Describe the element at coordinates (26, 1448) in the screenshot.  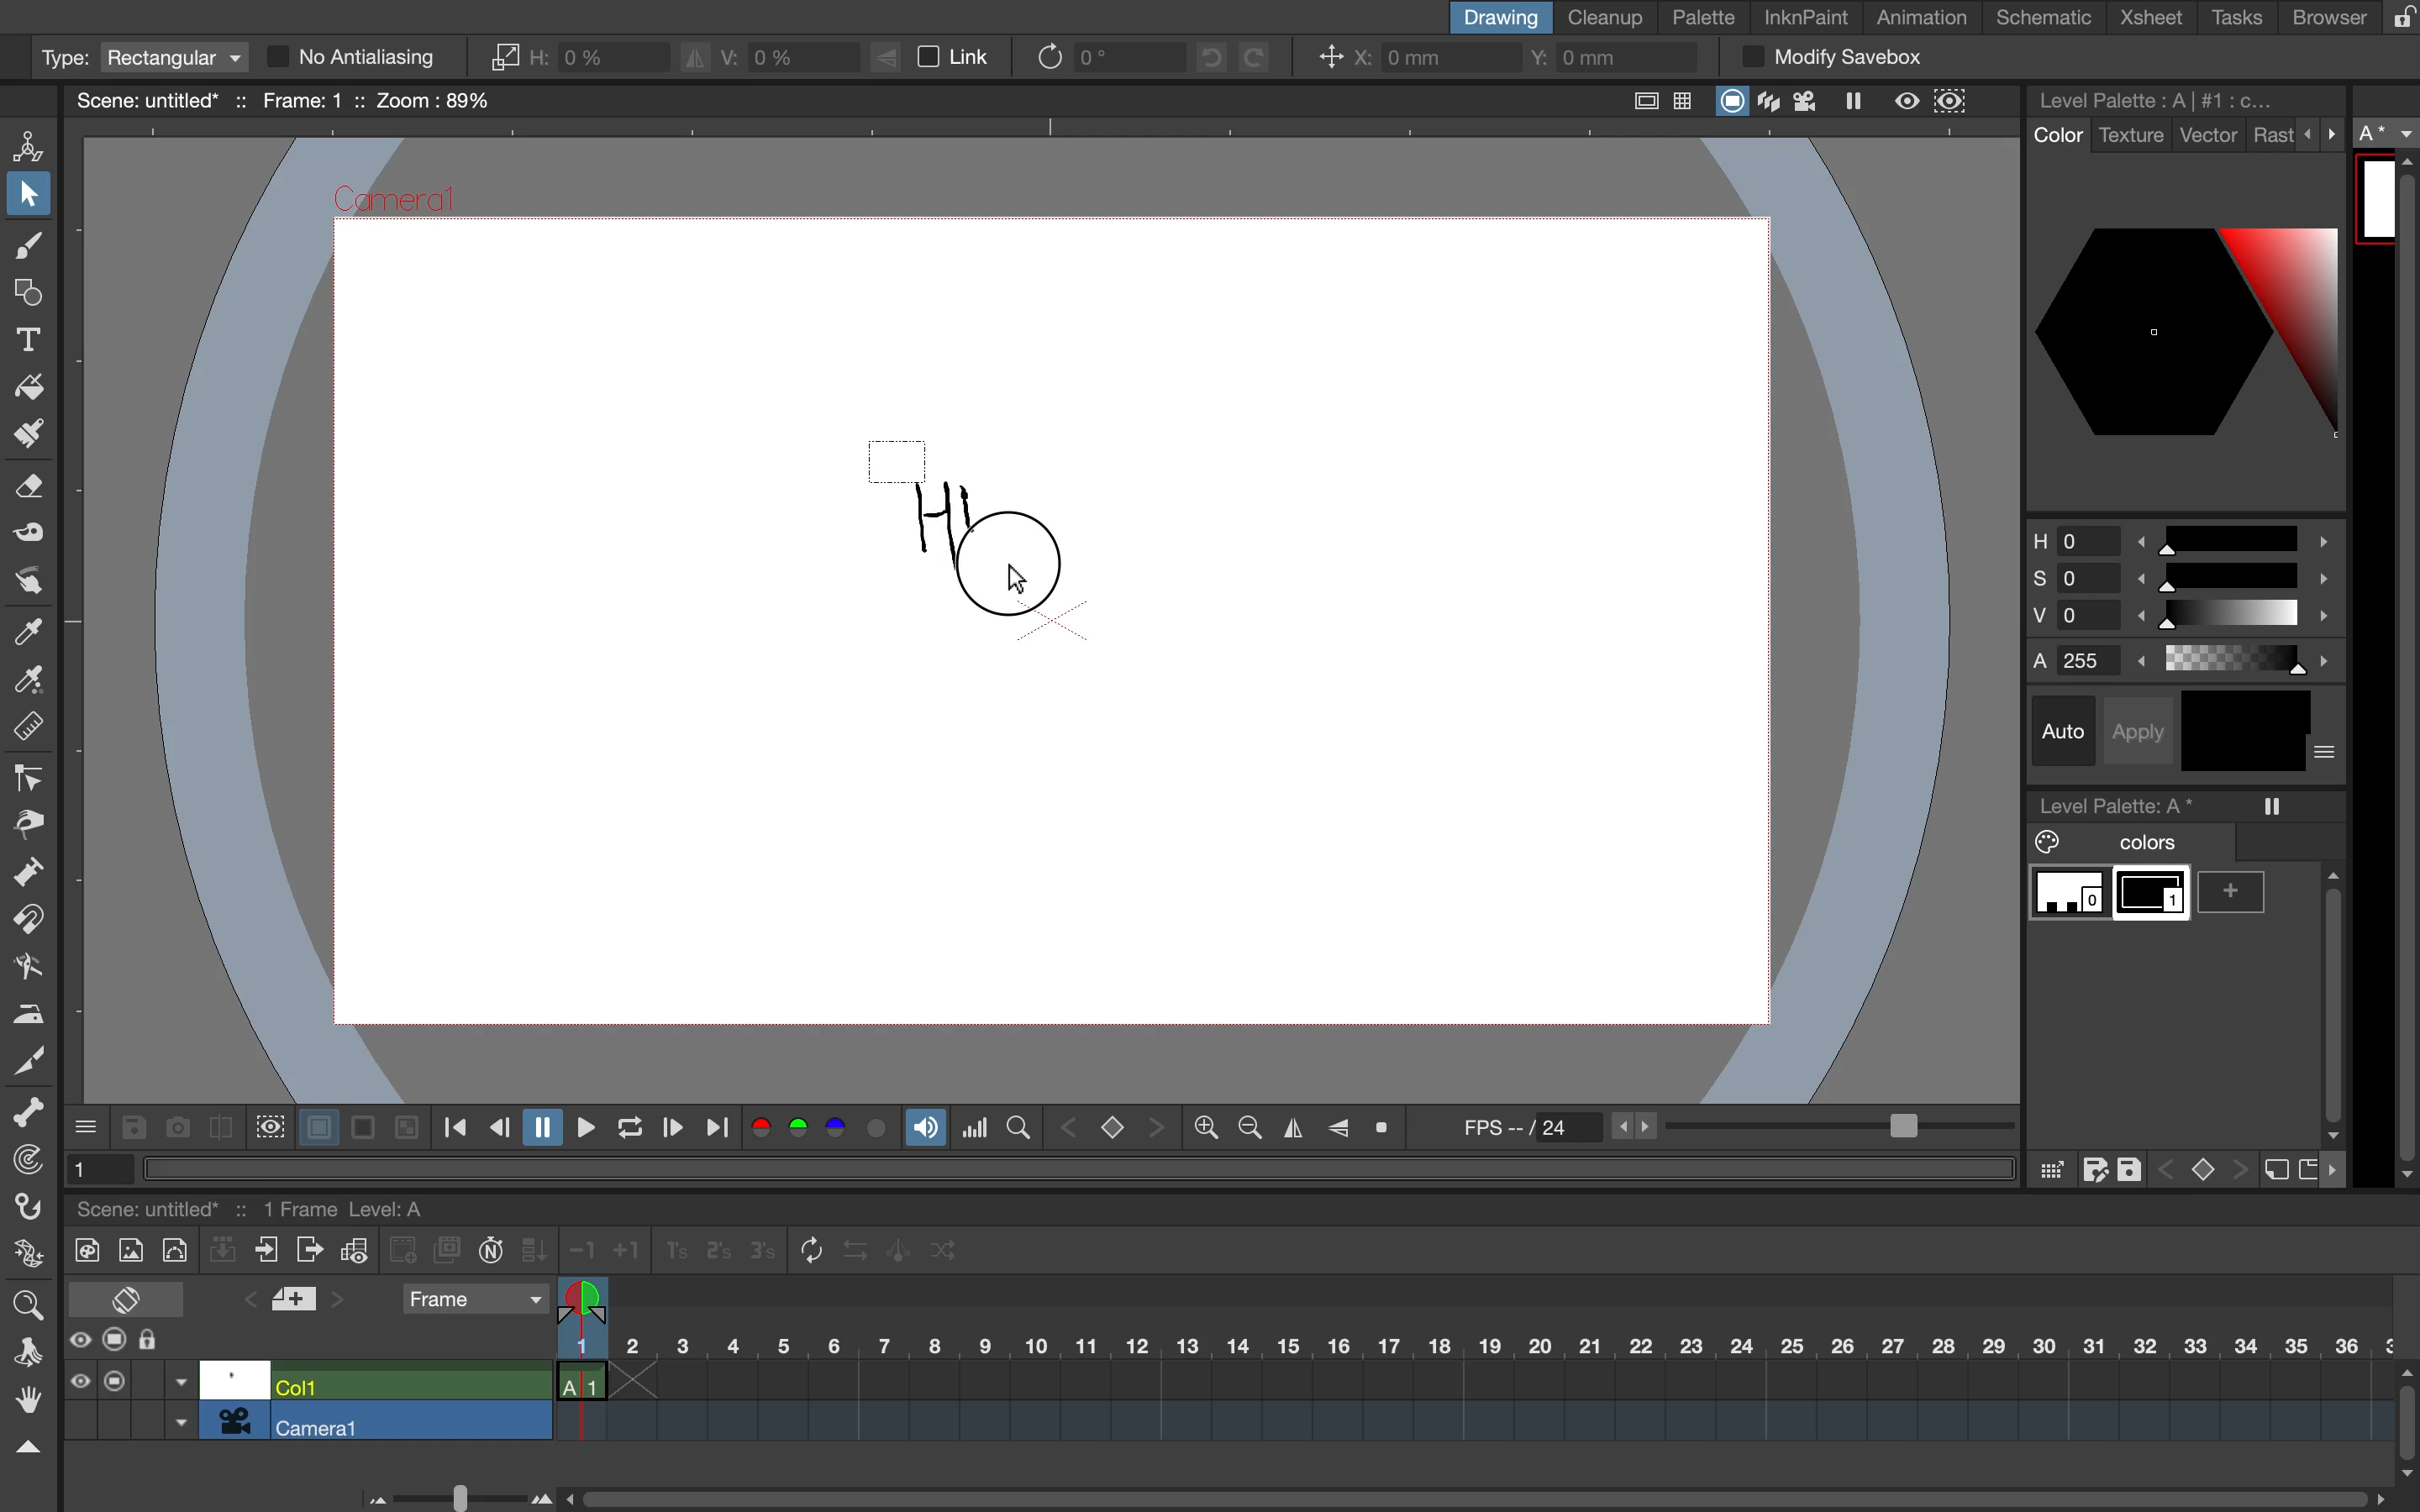
I see `collapse` at that location.